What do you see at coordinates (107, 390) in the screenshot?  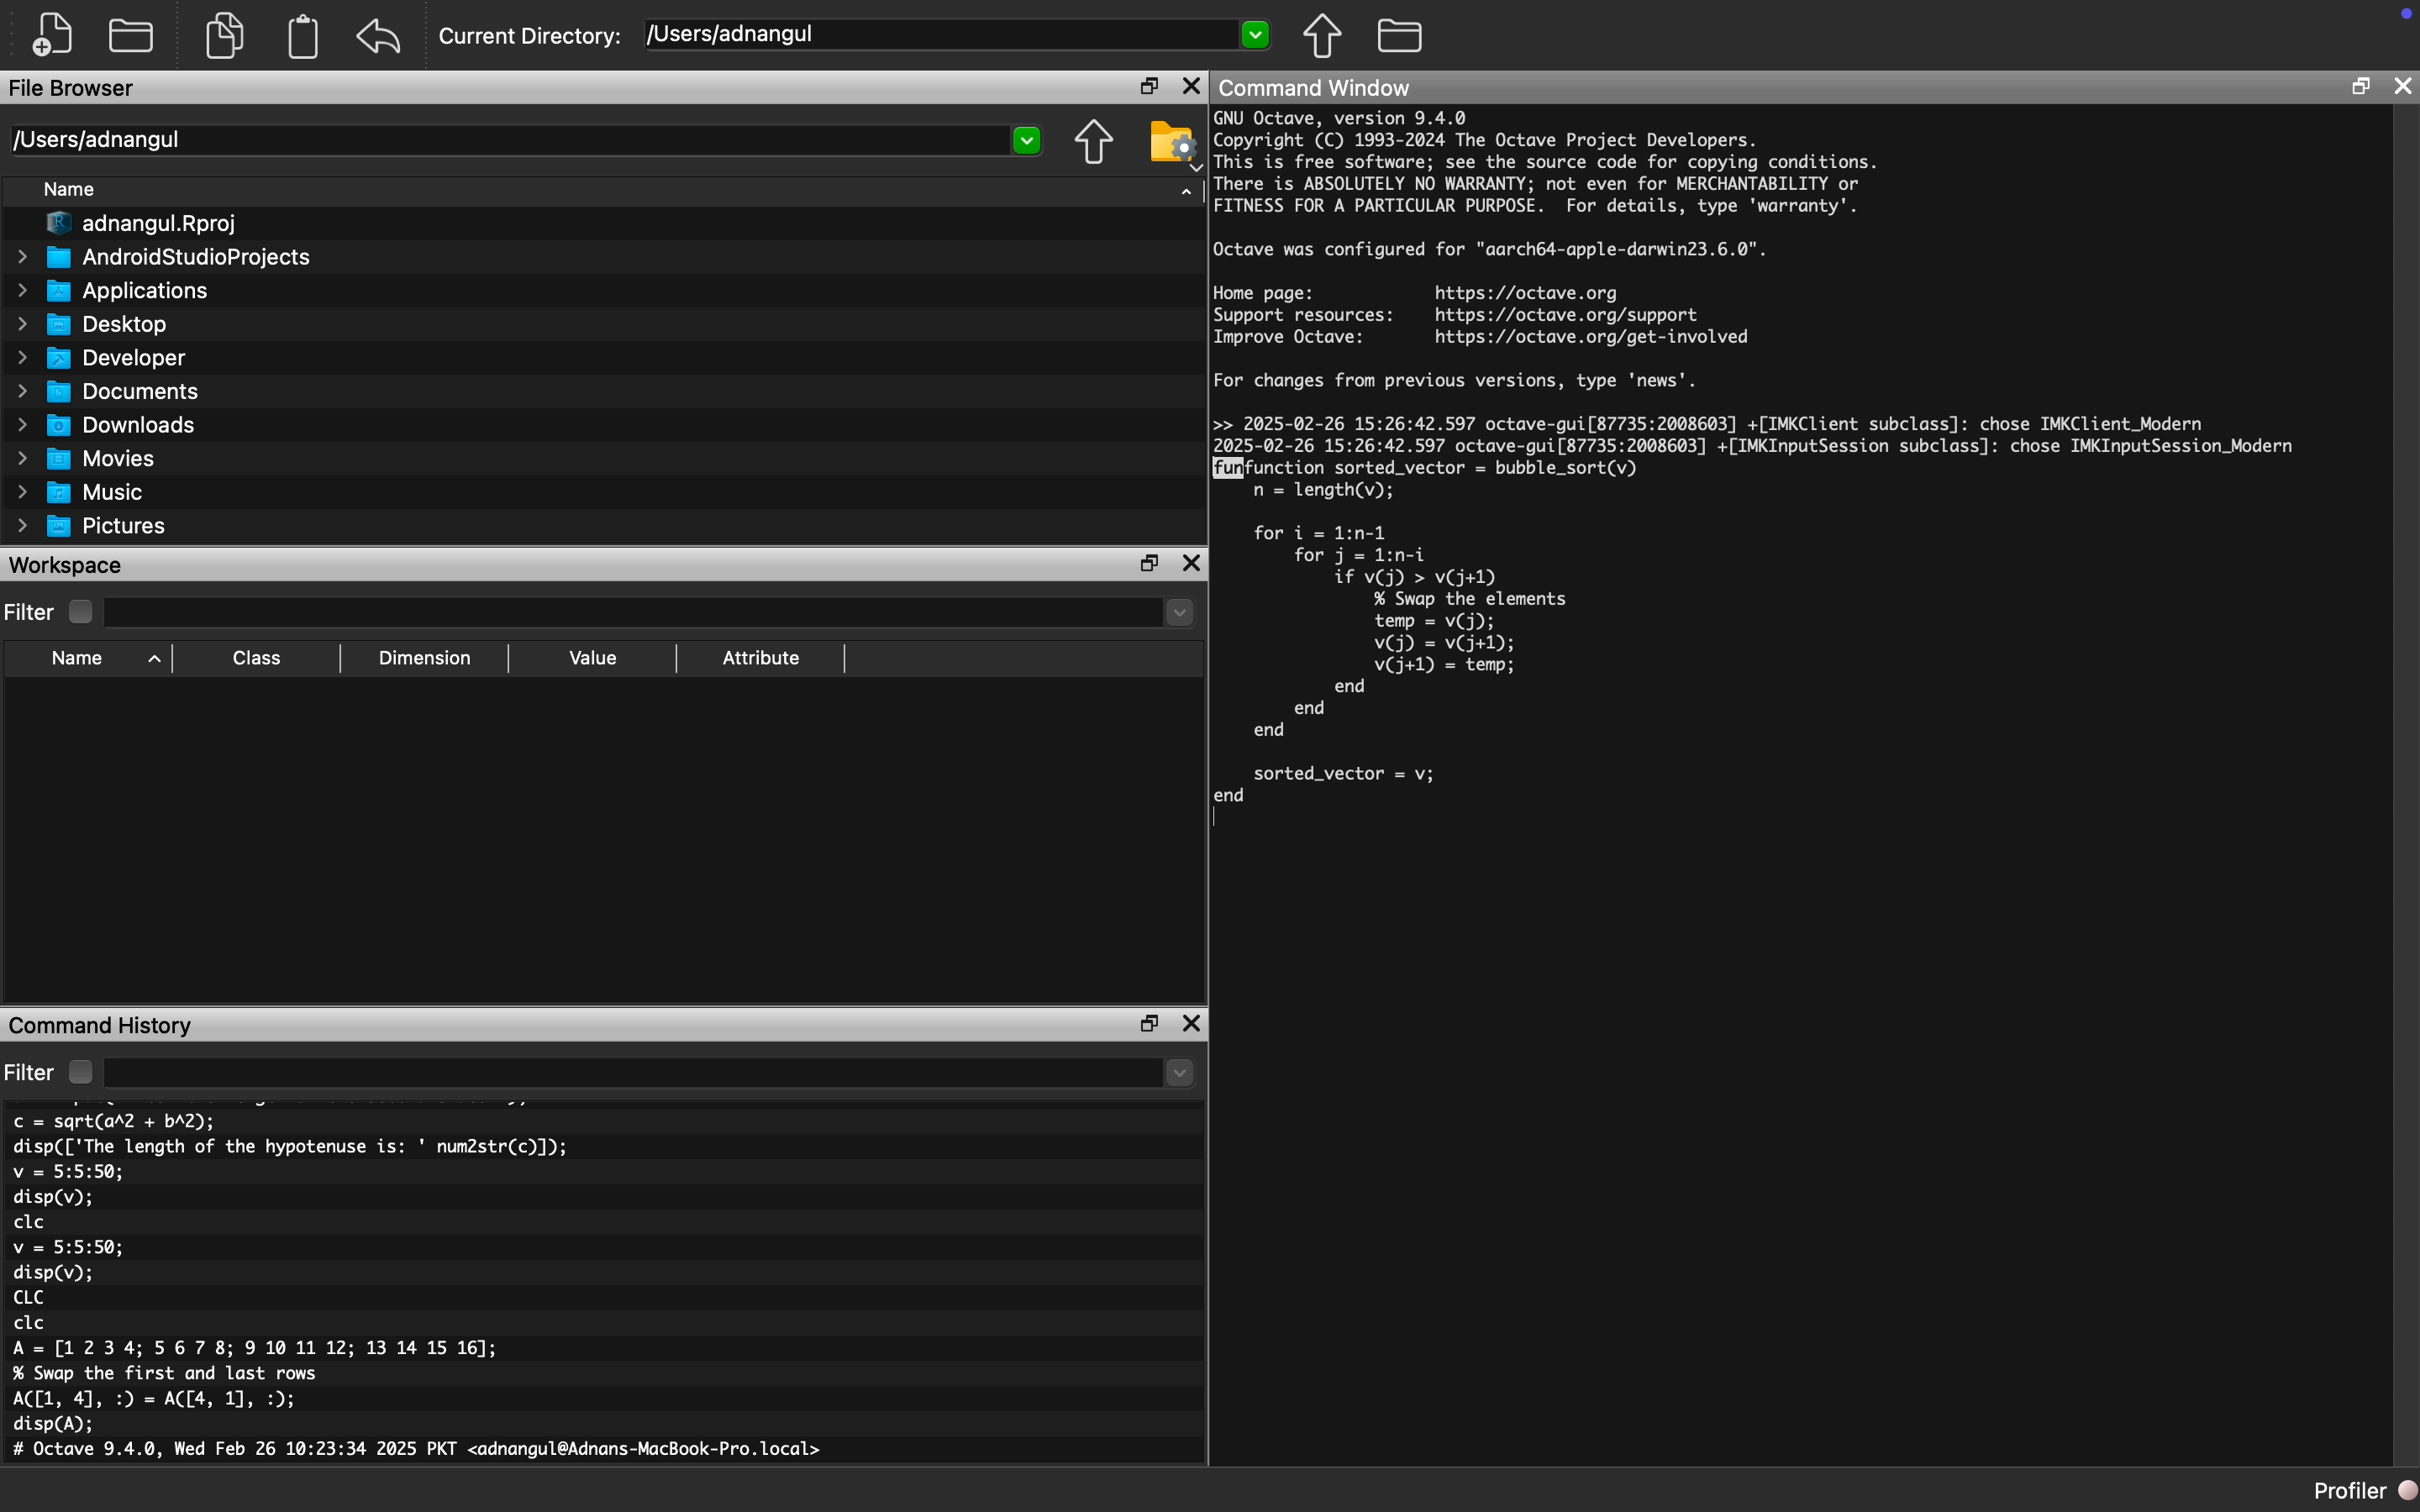 I see `Documents` at bounding box center [107, 390].